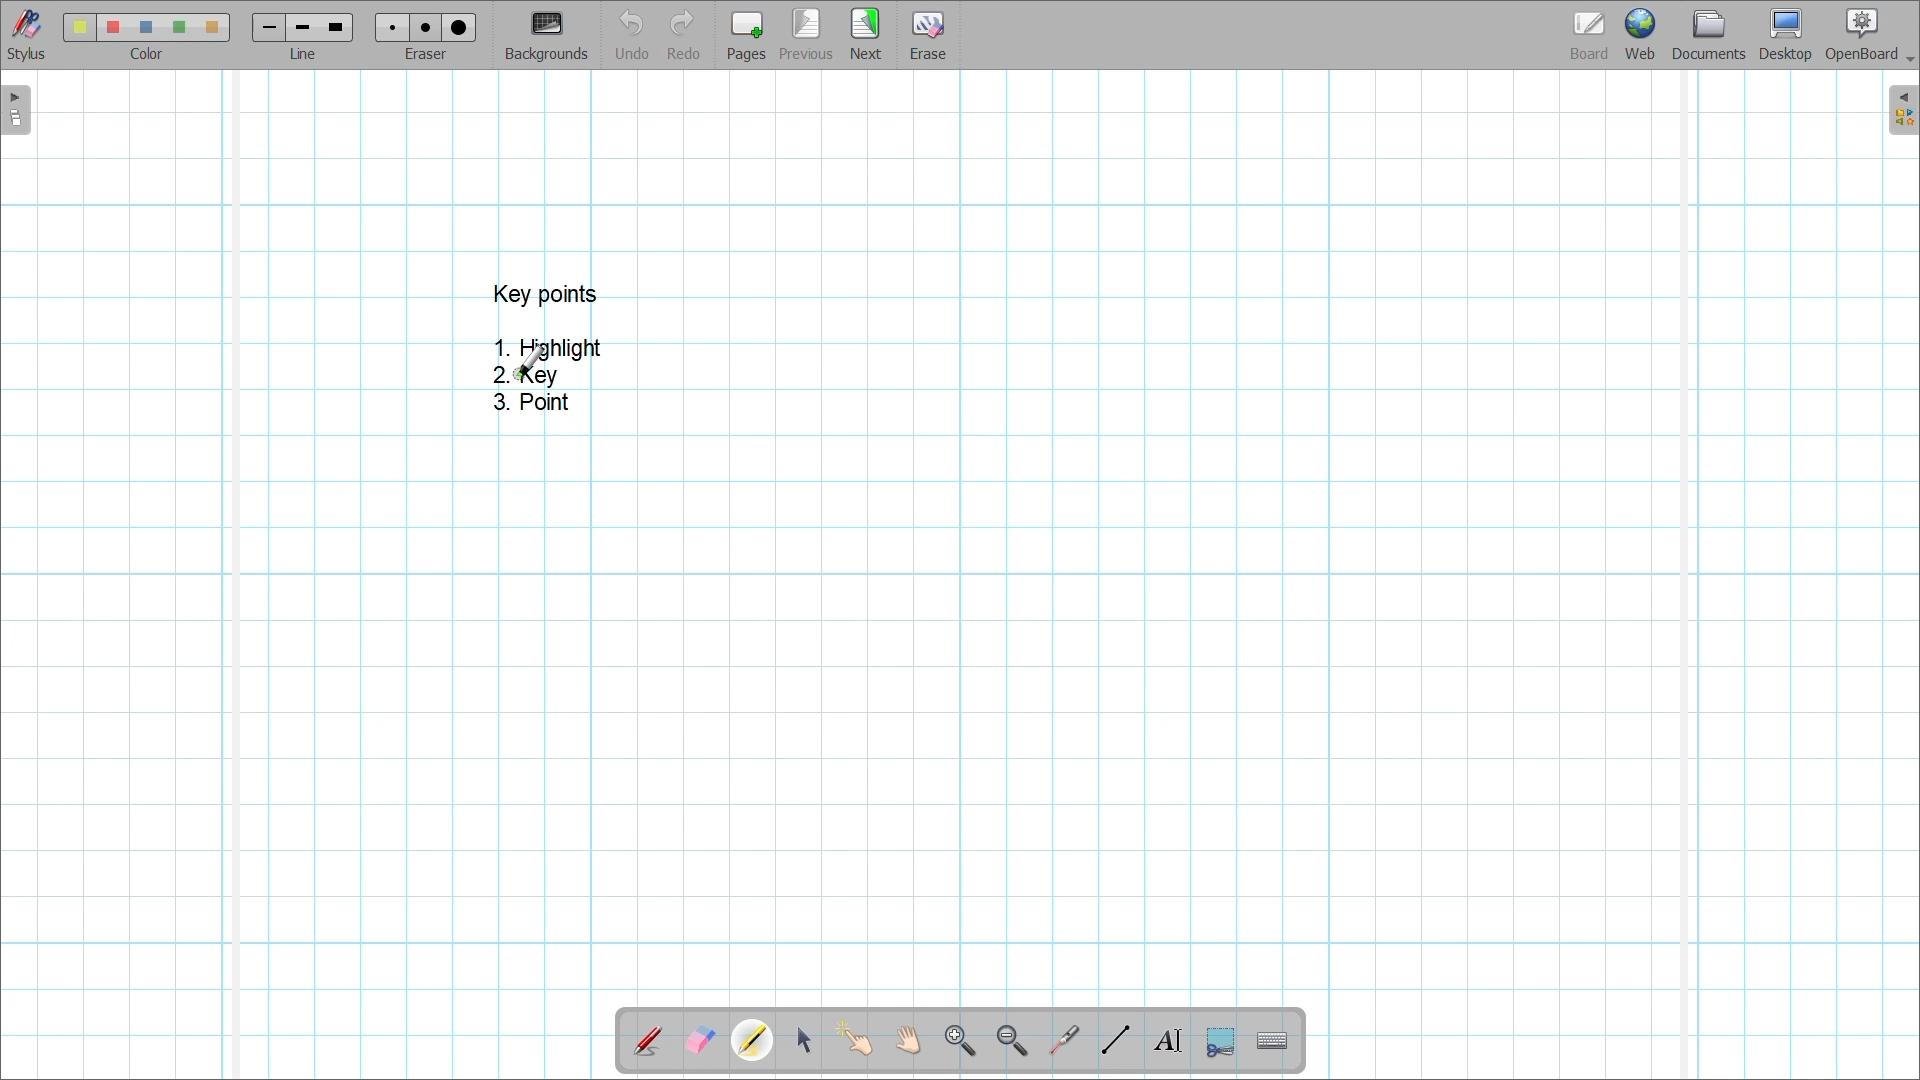 The width and height of the screenshot is (1920, 1080). What do you see at coordinates (1115, 1040) in the screenshot?
I see `Draw lines` at bounding box center [1115, 1040].